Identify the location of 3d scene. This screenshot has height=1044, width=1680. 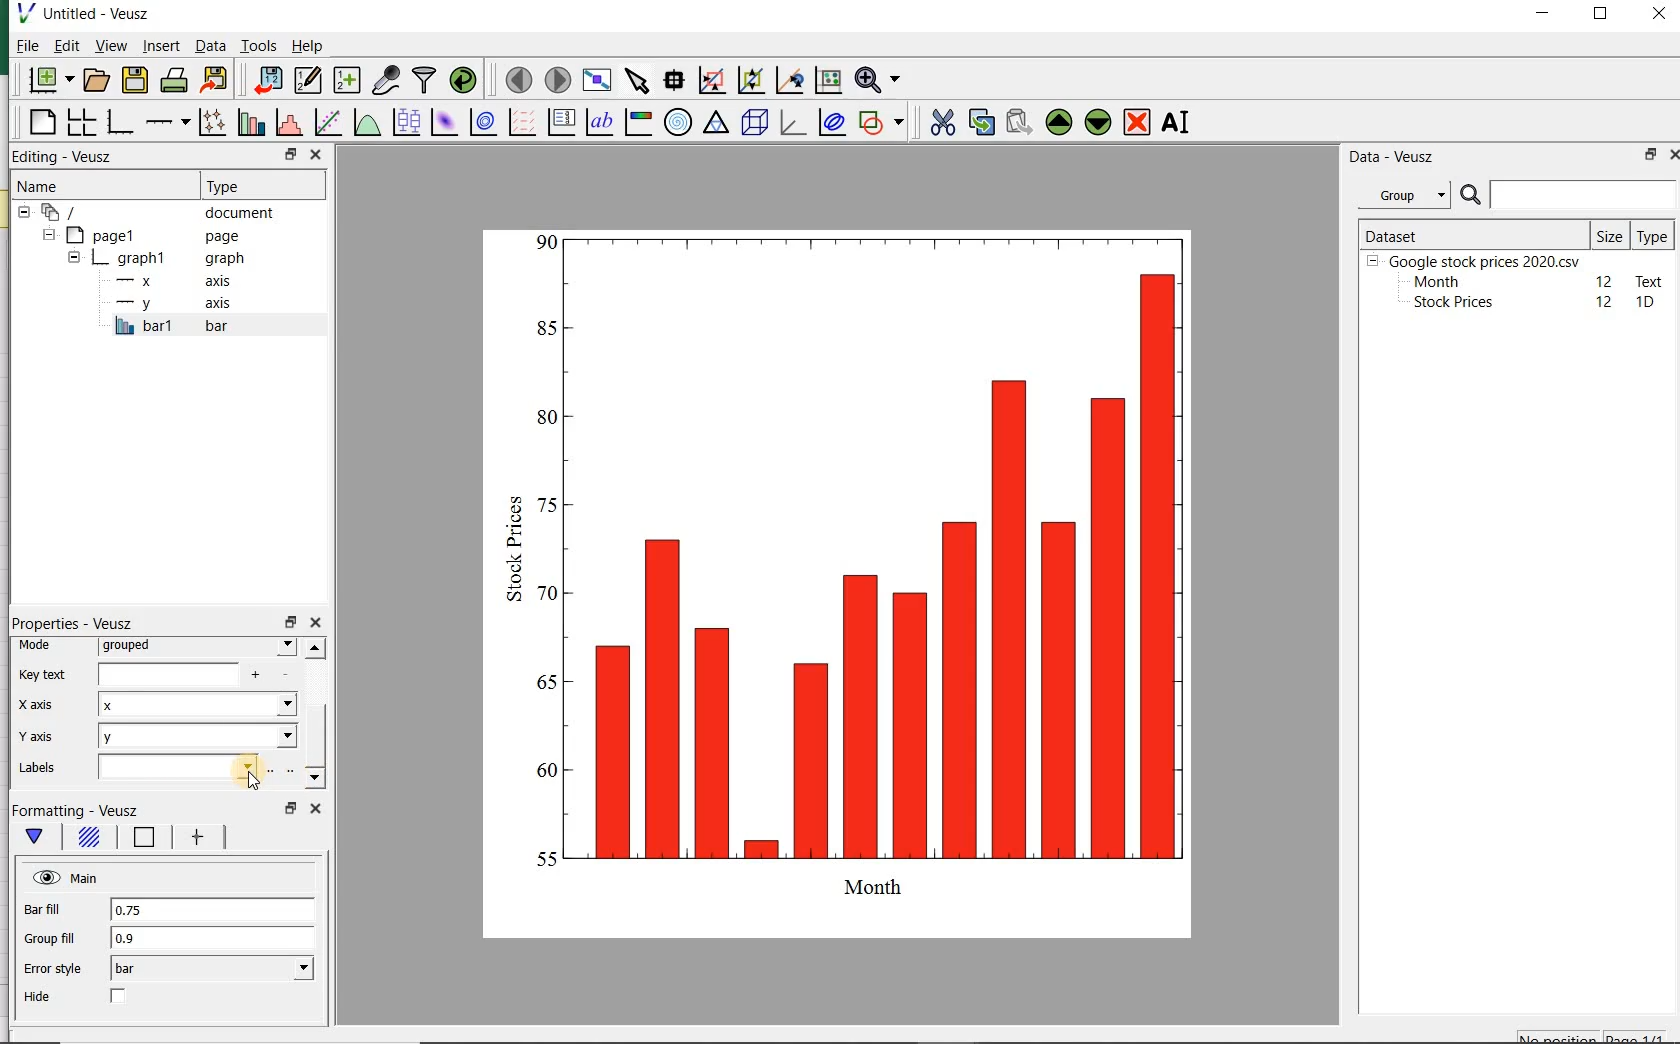
(755, 124).